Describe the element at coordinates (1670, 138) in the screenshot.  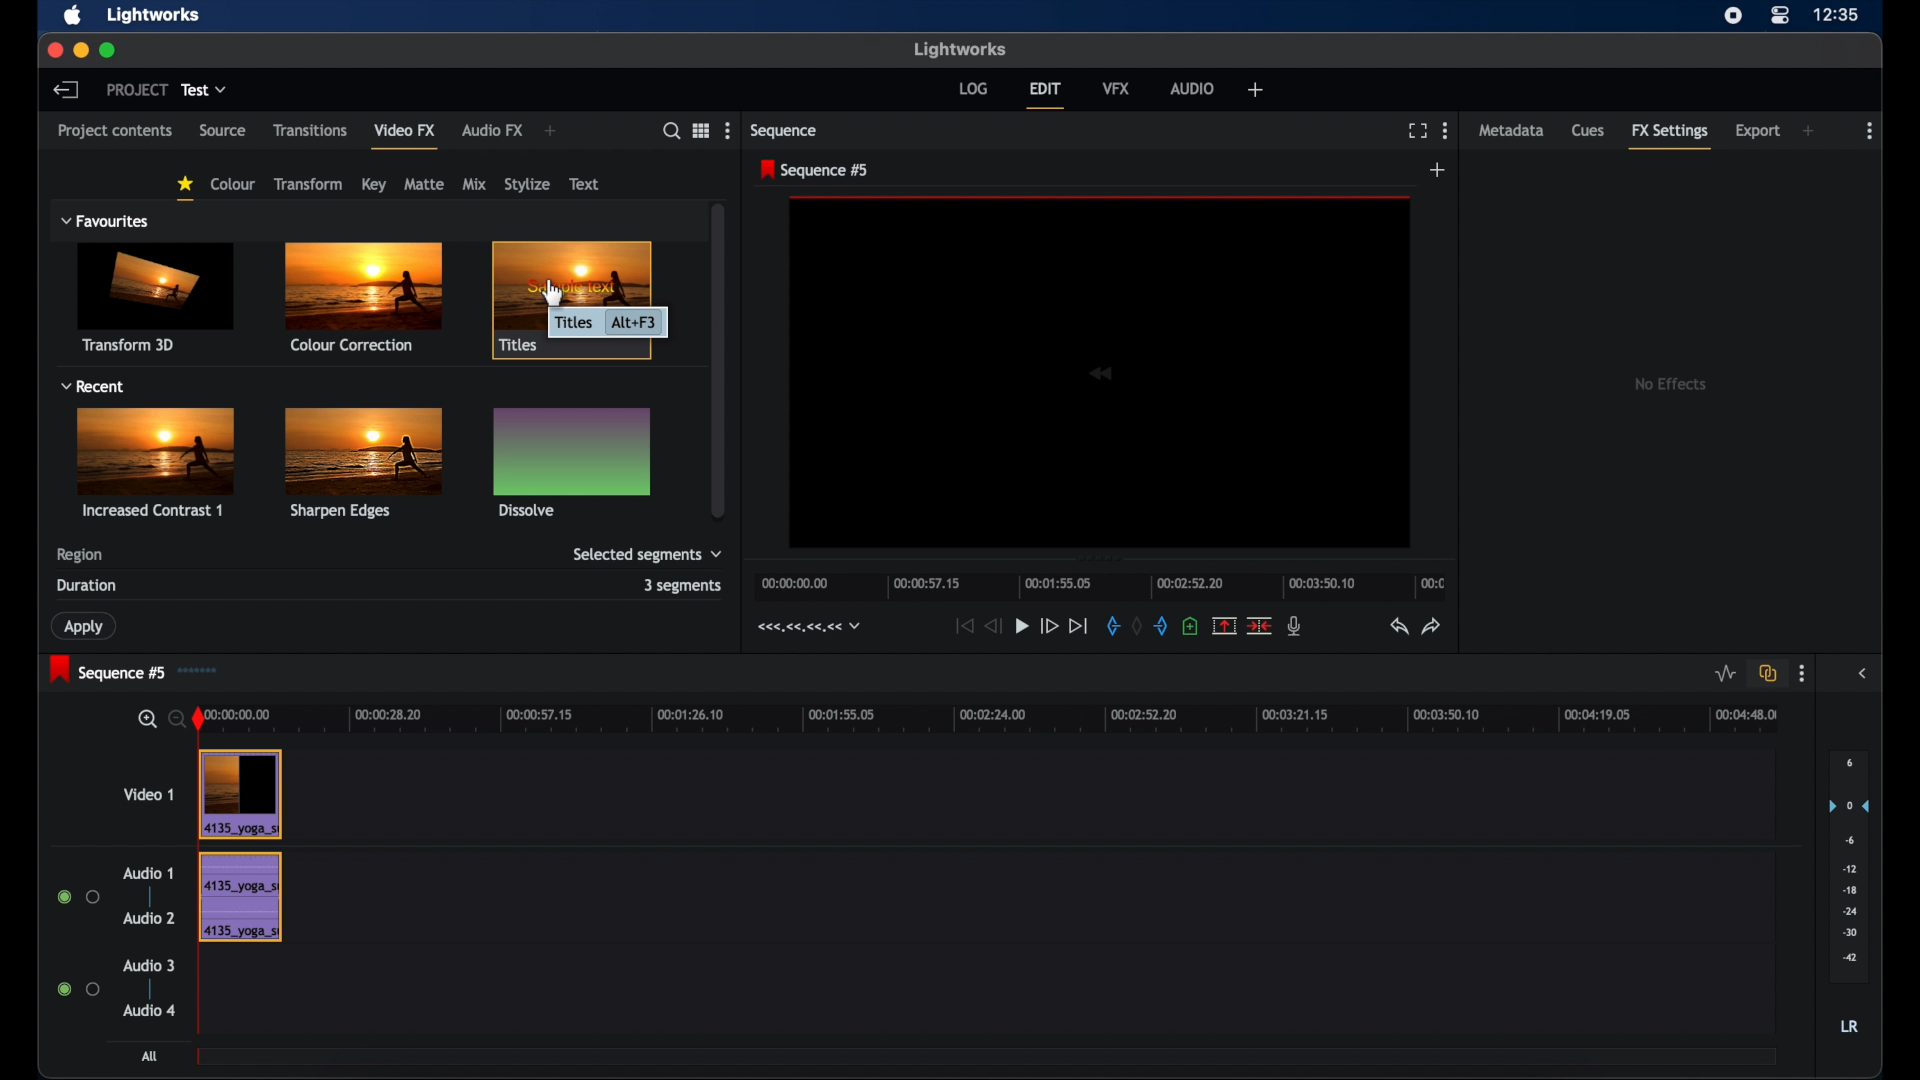
I see `fx settings` at that location.